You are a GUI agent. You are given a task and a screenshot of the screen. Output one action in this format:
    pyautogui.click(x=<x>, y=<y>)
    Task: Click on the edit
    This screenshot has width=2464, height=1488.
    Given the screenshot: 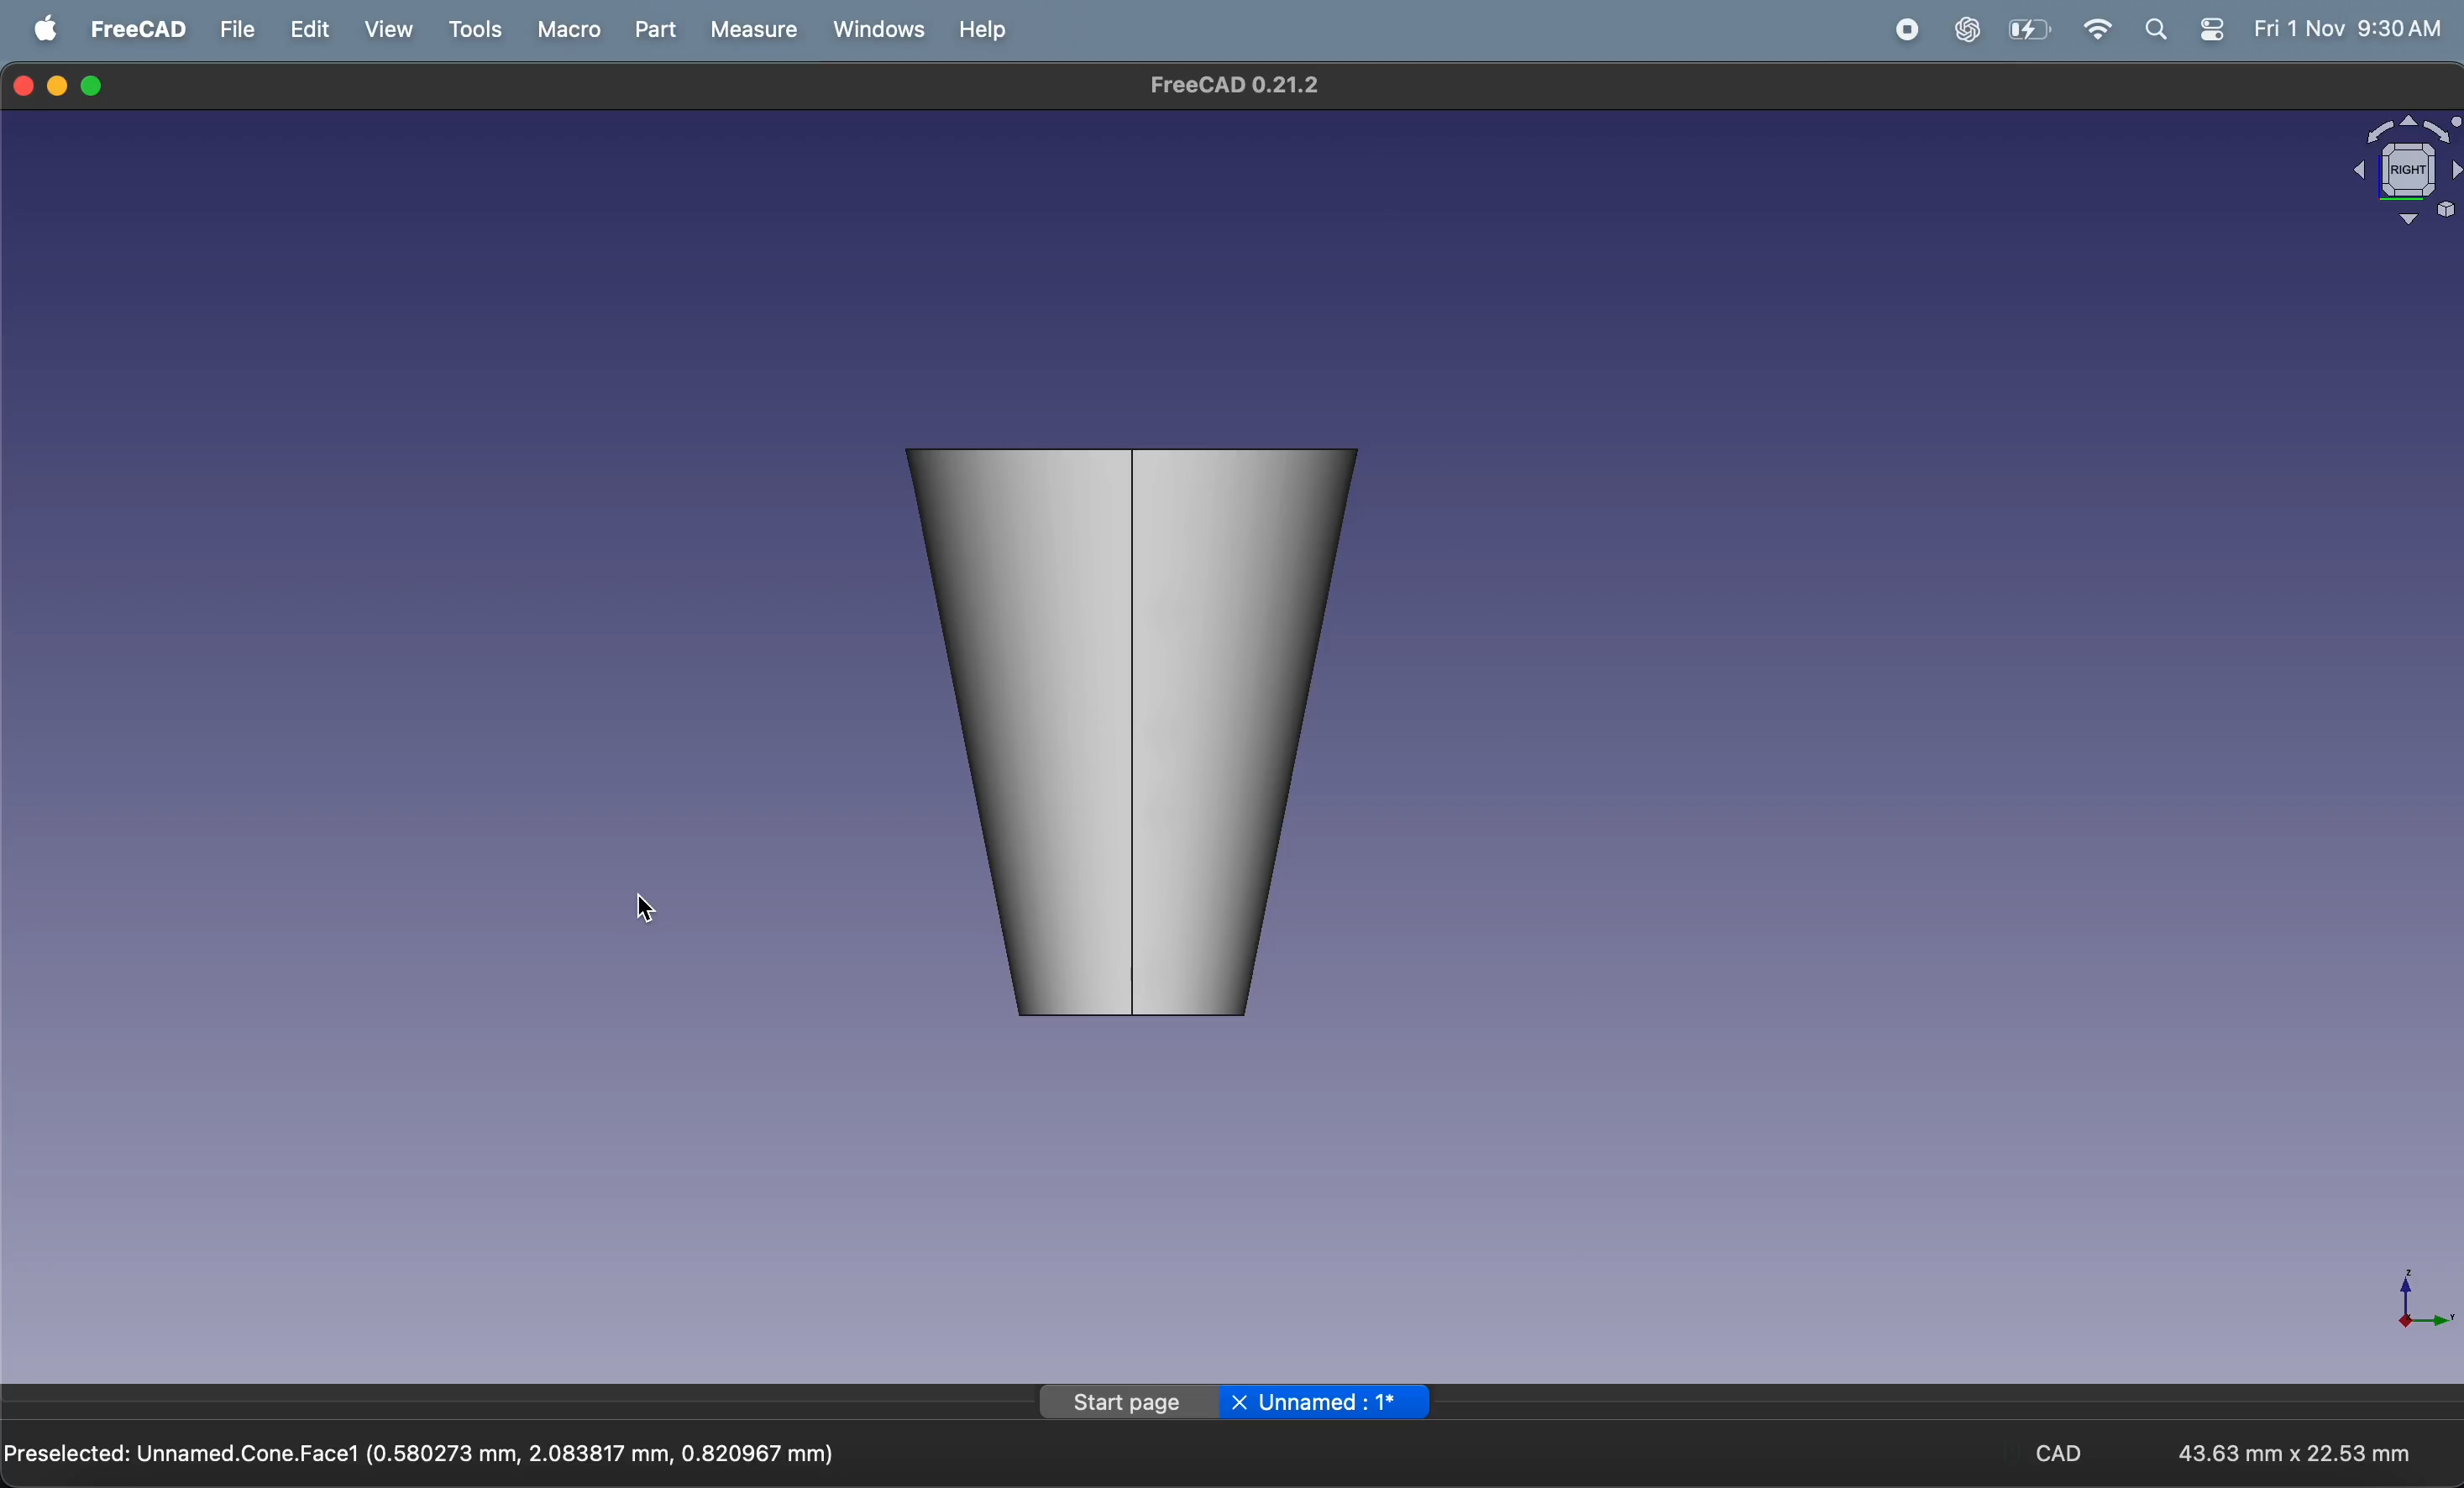 What is the action you would take?
    pyautogui.click(x=315, y=29)
    